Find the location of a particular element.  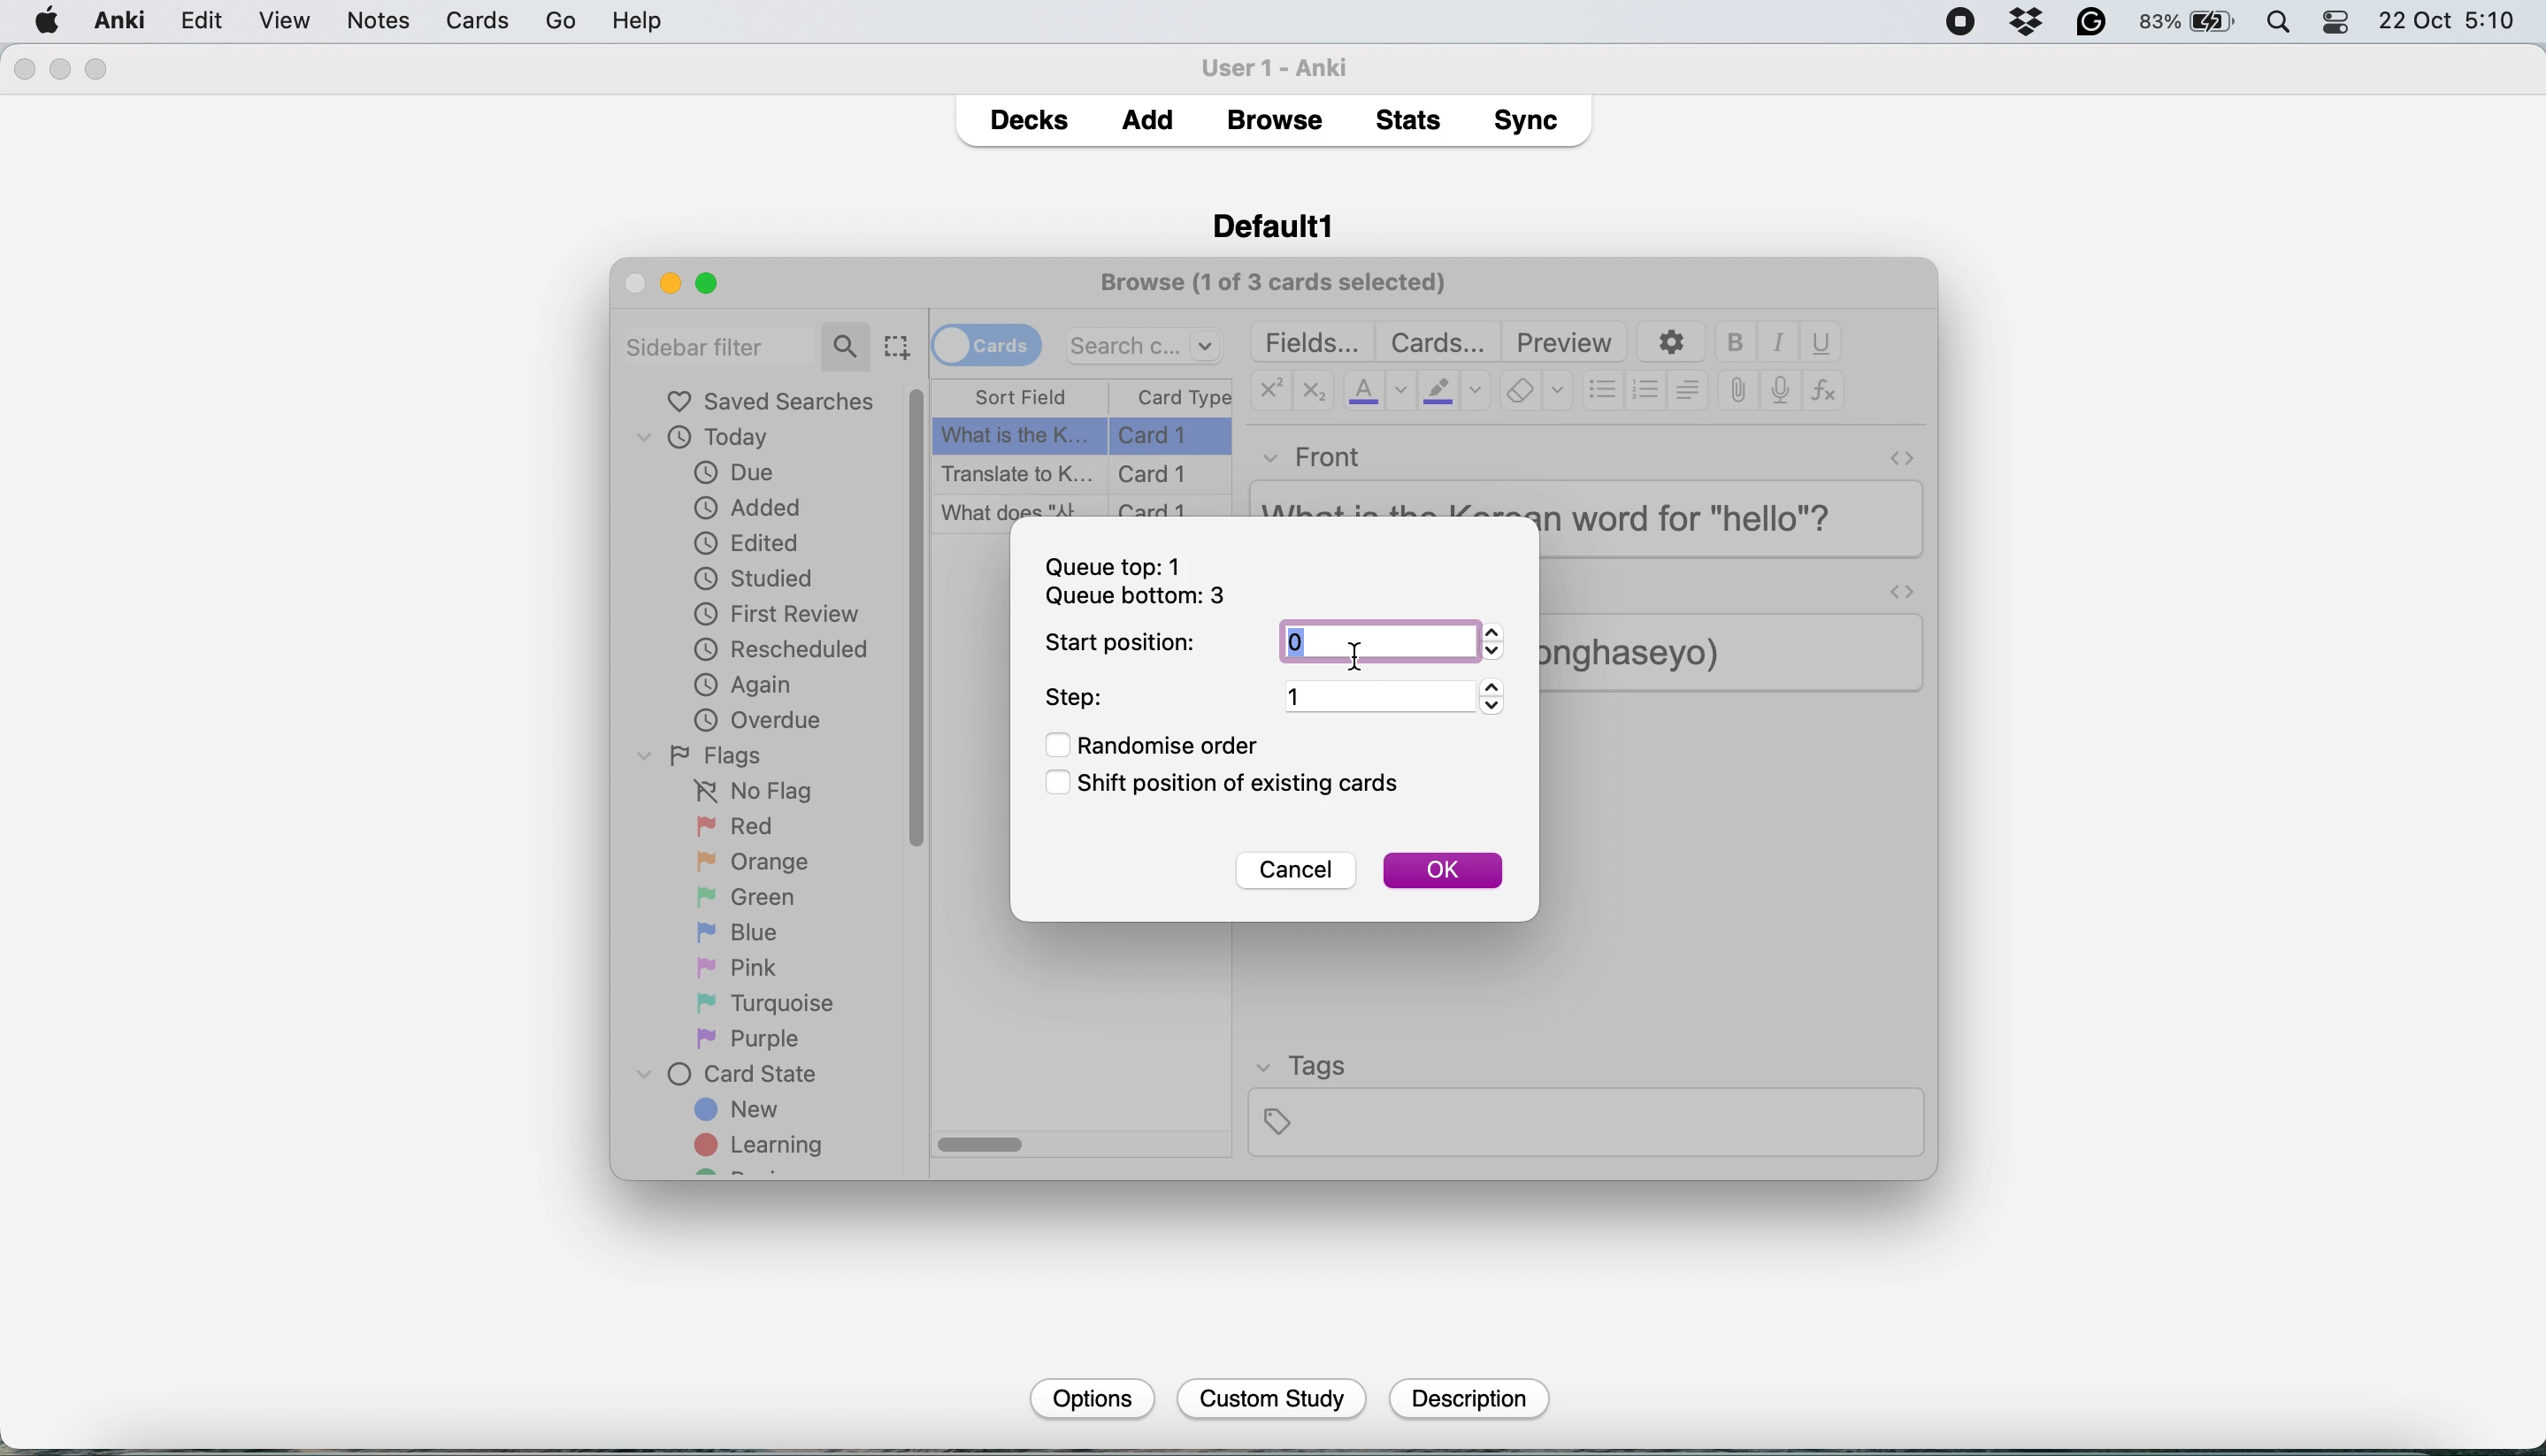

bullet list is located at coordinates (1603, 392).